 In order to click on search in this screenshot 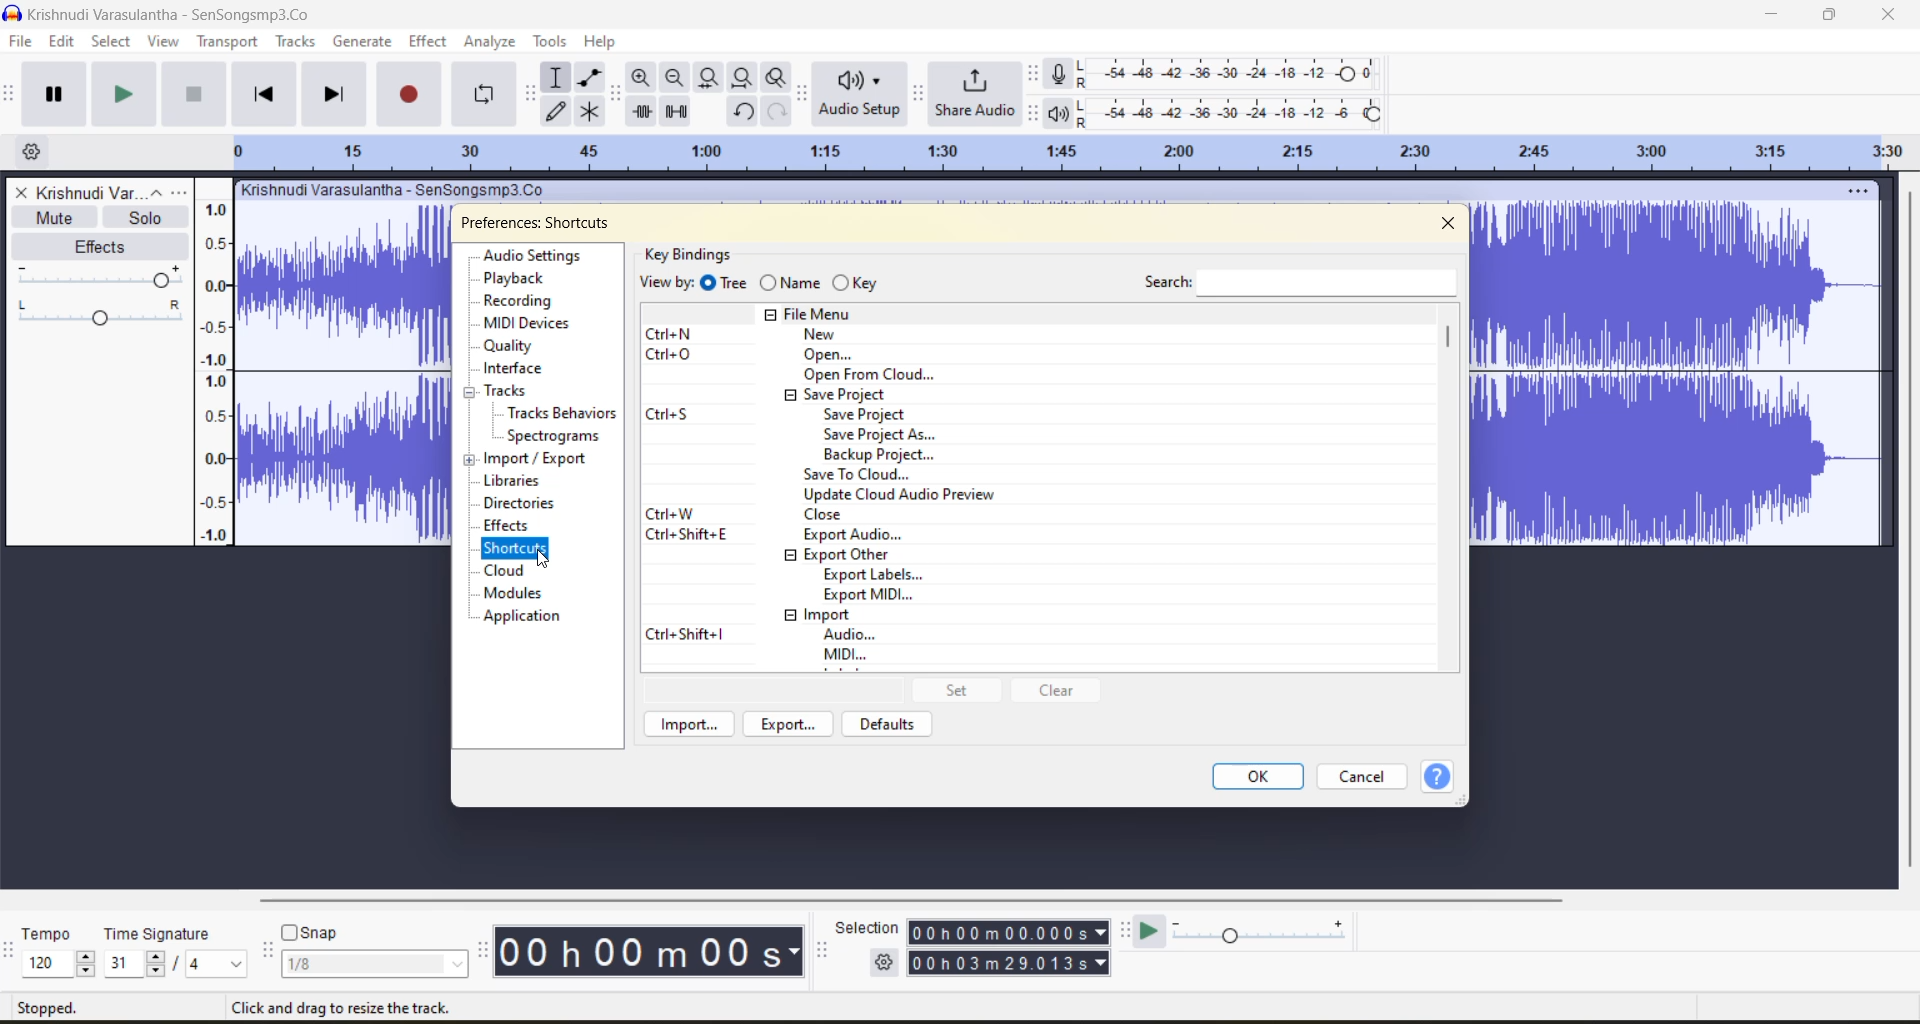, I will do `click(1309, 281)`.